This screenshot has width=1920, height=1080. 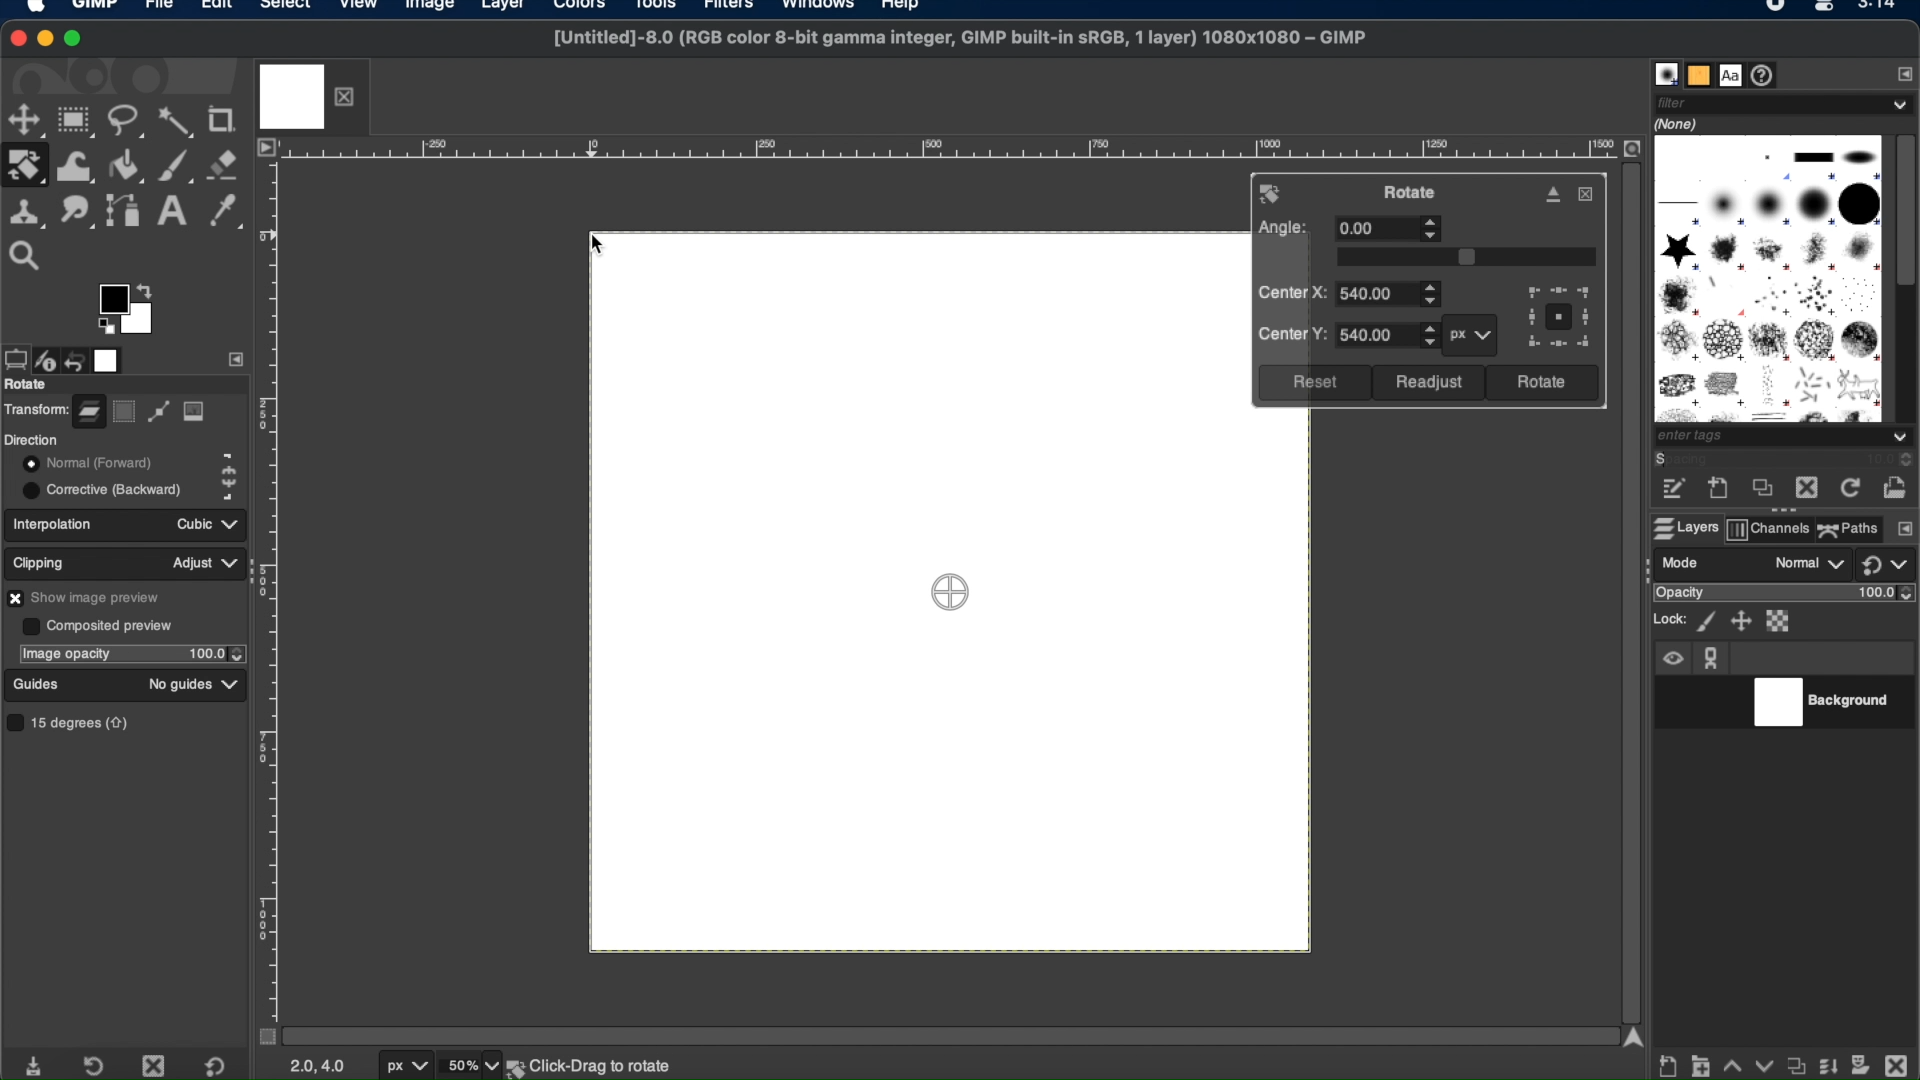 I want to click on scroll bar, so click(x=1629, y=587).